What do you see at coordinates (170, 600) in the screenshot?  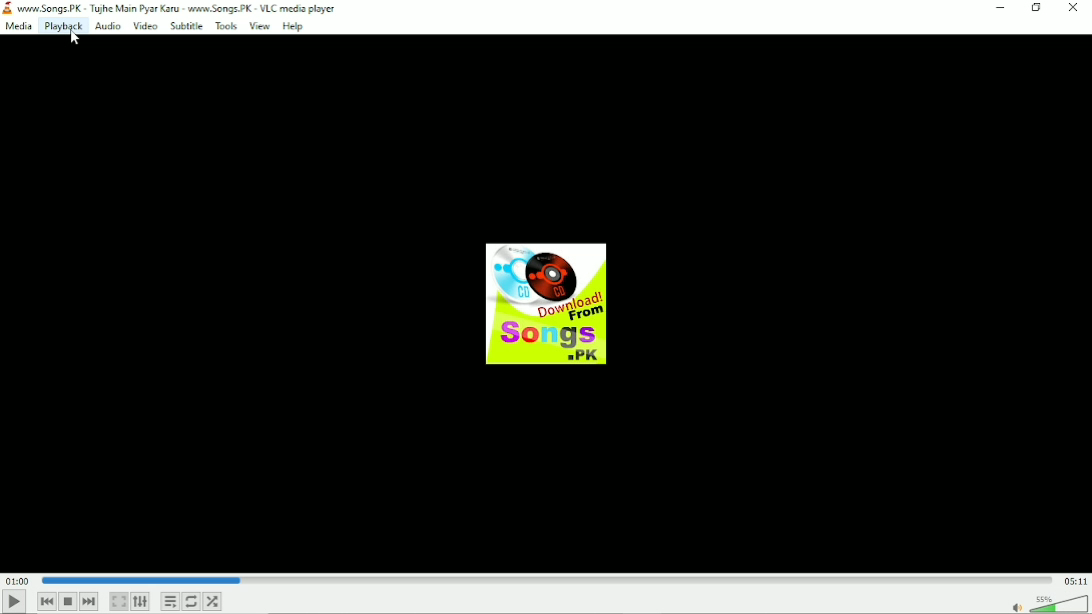 I see `Toggle playlist` at bounding box center [170, 600].